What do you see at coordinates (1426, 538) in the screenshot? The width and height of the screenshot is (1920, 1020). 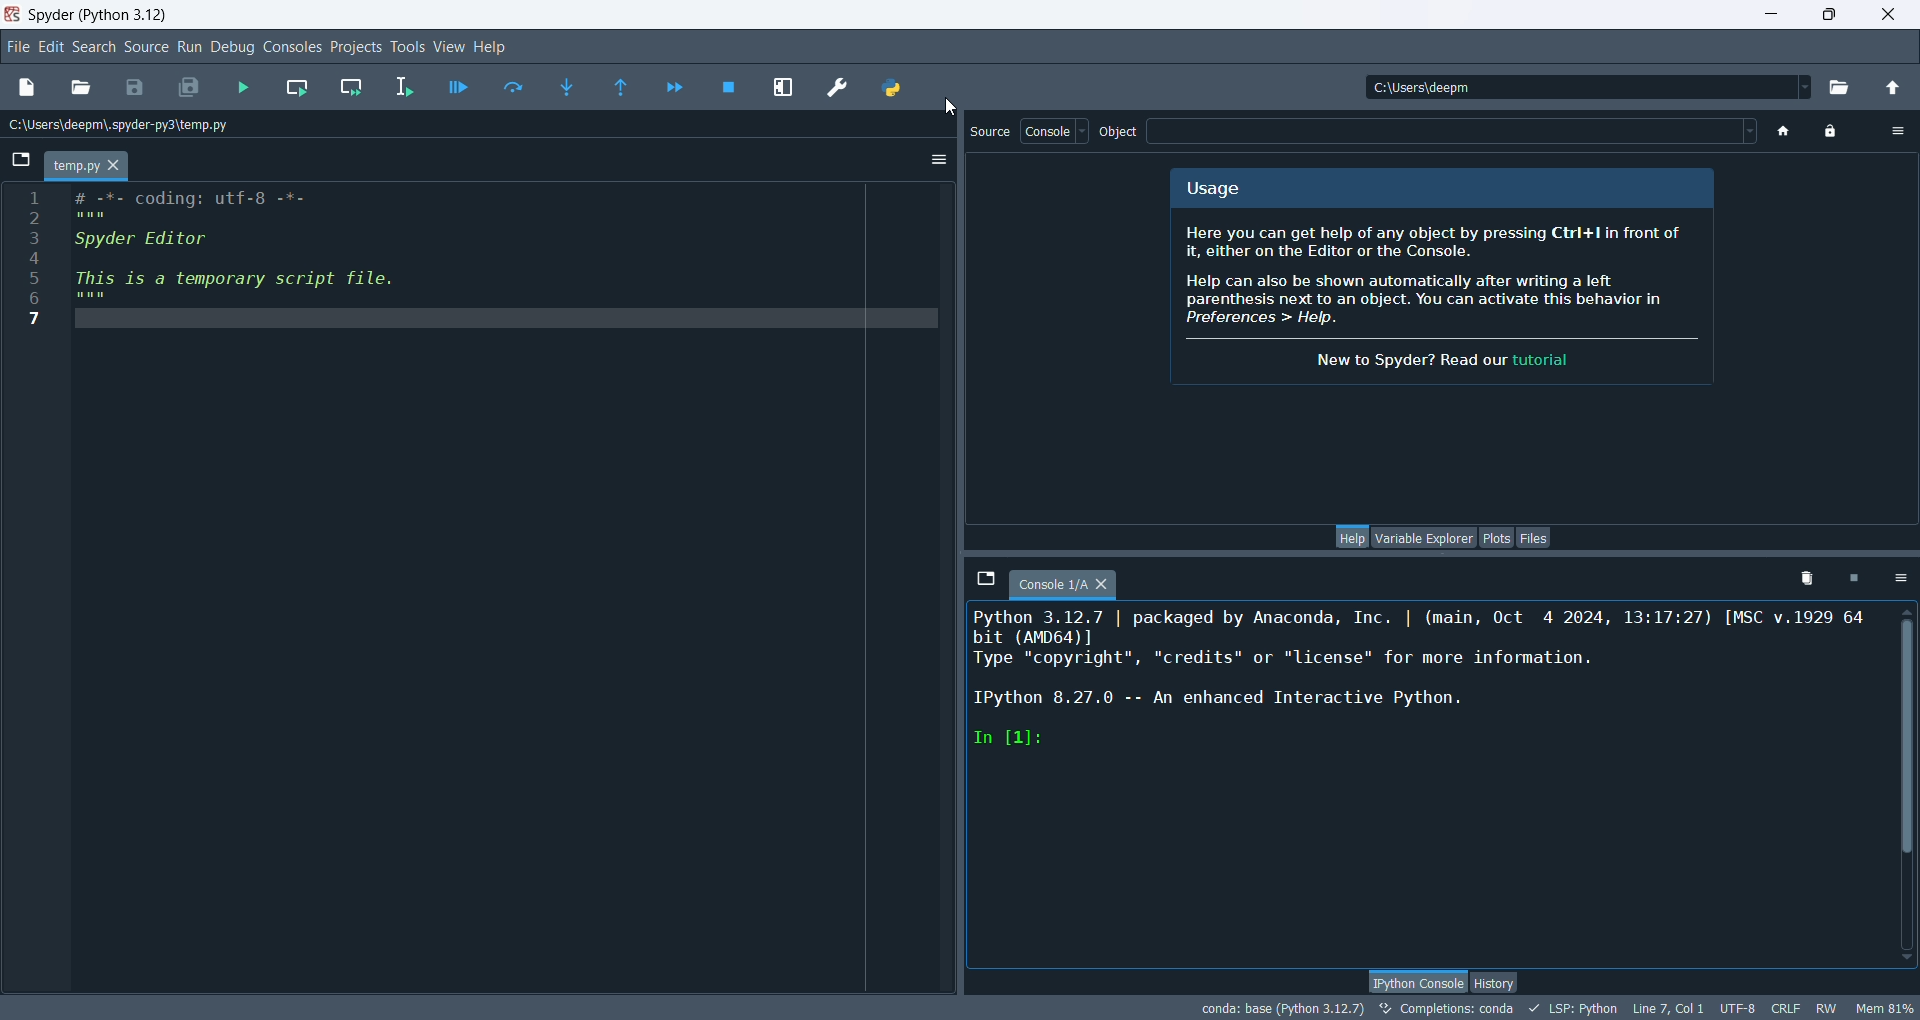 I see `variable explorer` at bounding box center [1426, 538].